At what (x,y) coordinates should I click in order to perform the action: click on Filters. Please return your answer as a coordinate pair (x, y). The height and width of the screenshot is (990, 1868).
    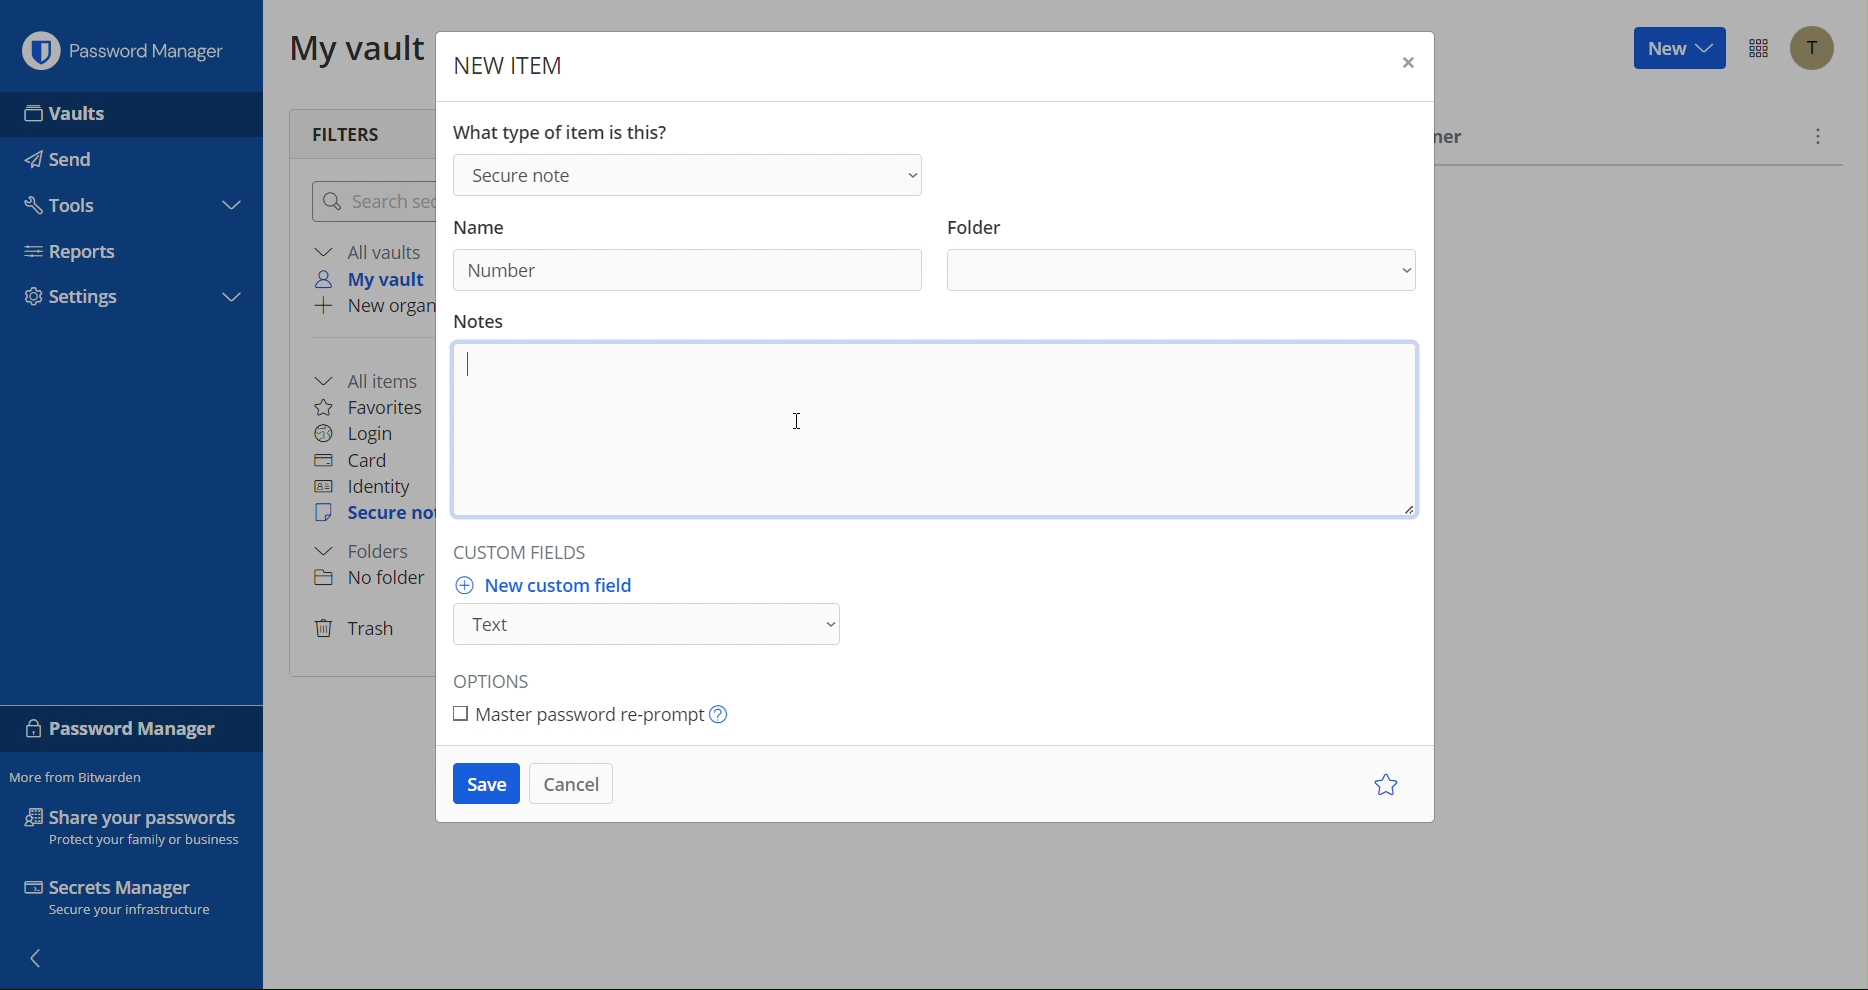
    Looking at the image, I should click on (359, 129).